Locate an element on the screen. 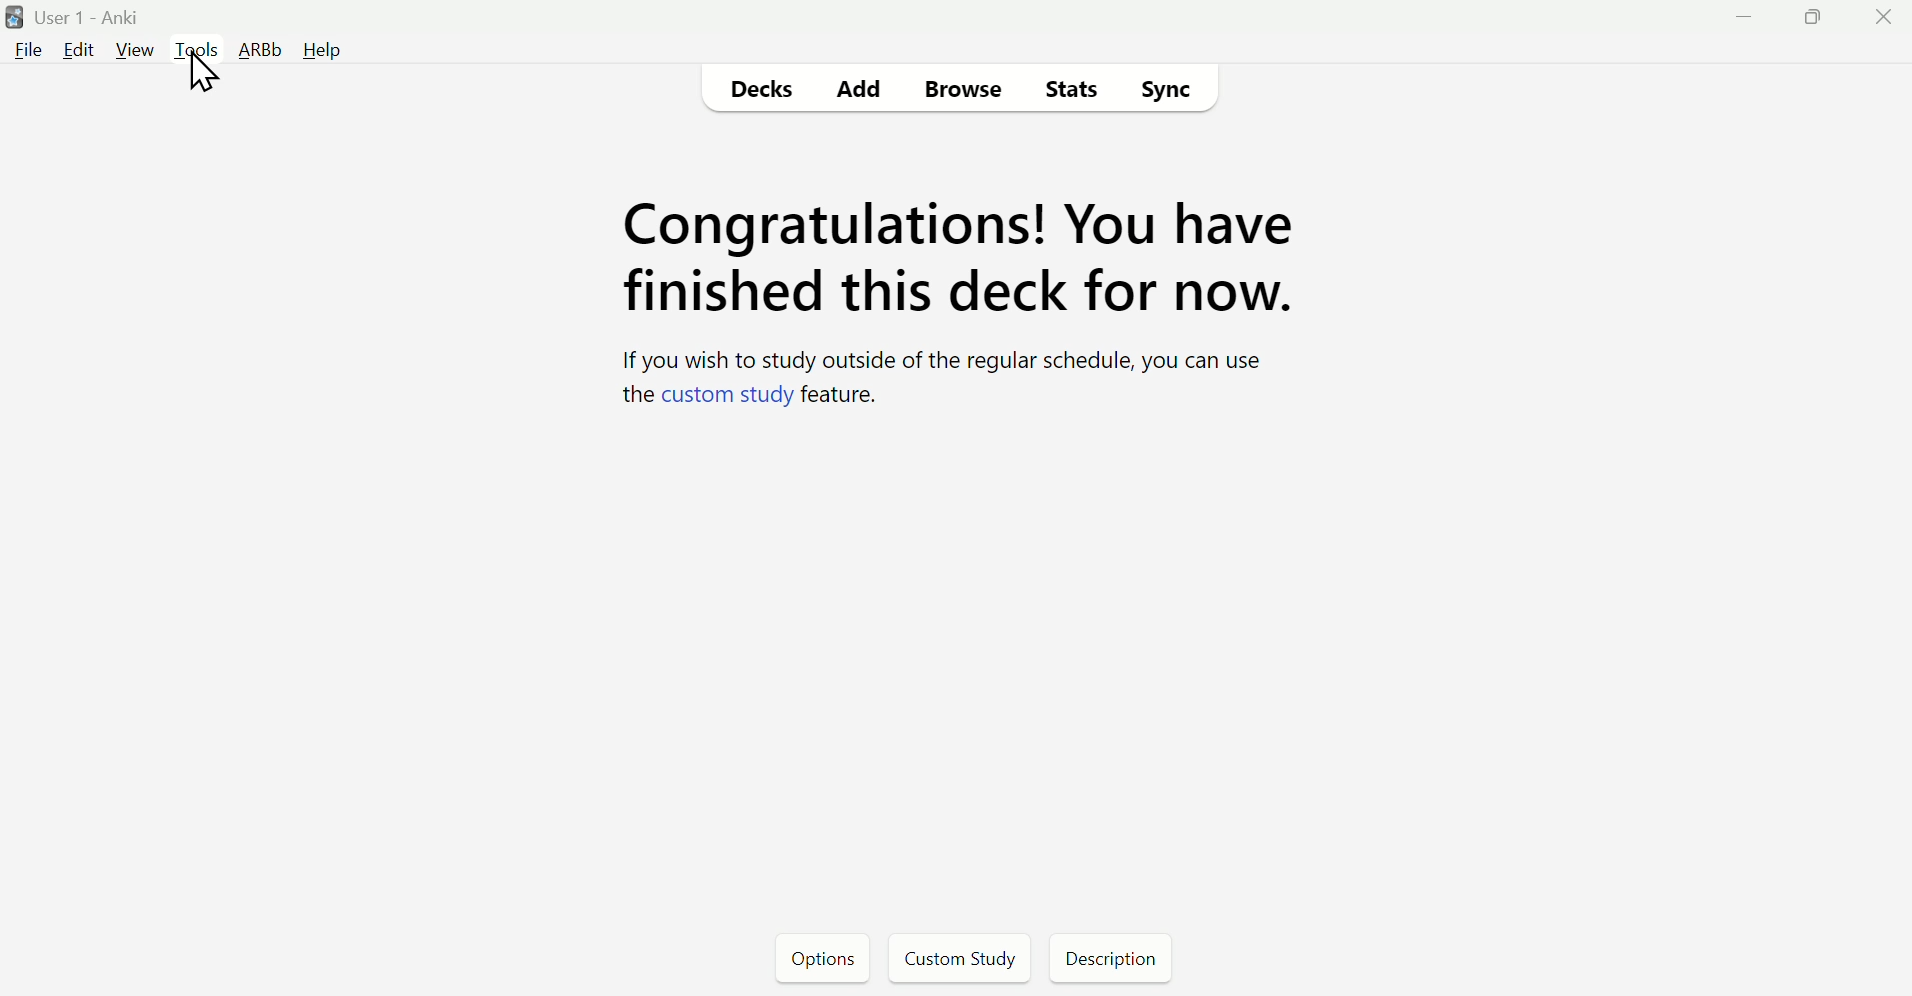  Maximize is located at coordinates (1819, 16).